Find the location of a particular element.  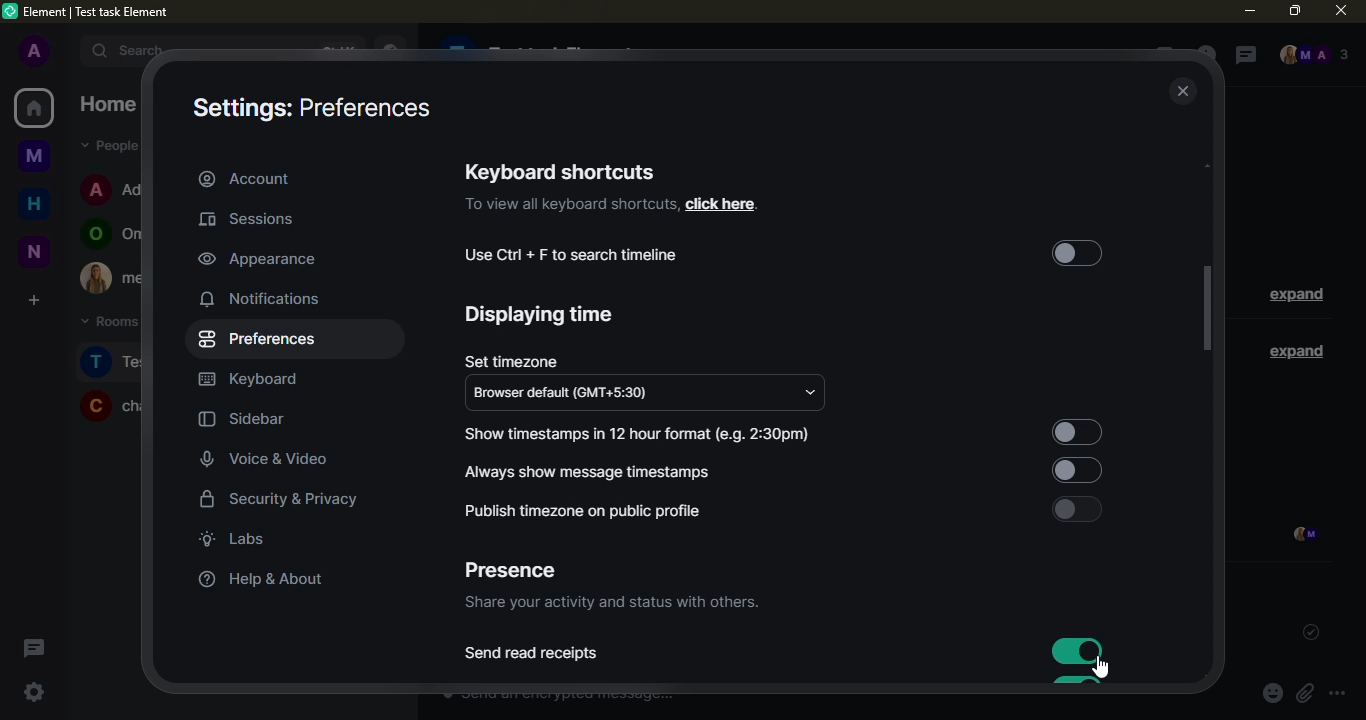

enable is located at coordinates (1074, 426).